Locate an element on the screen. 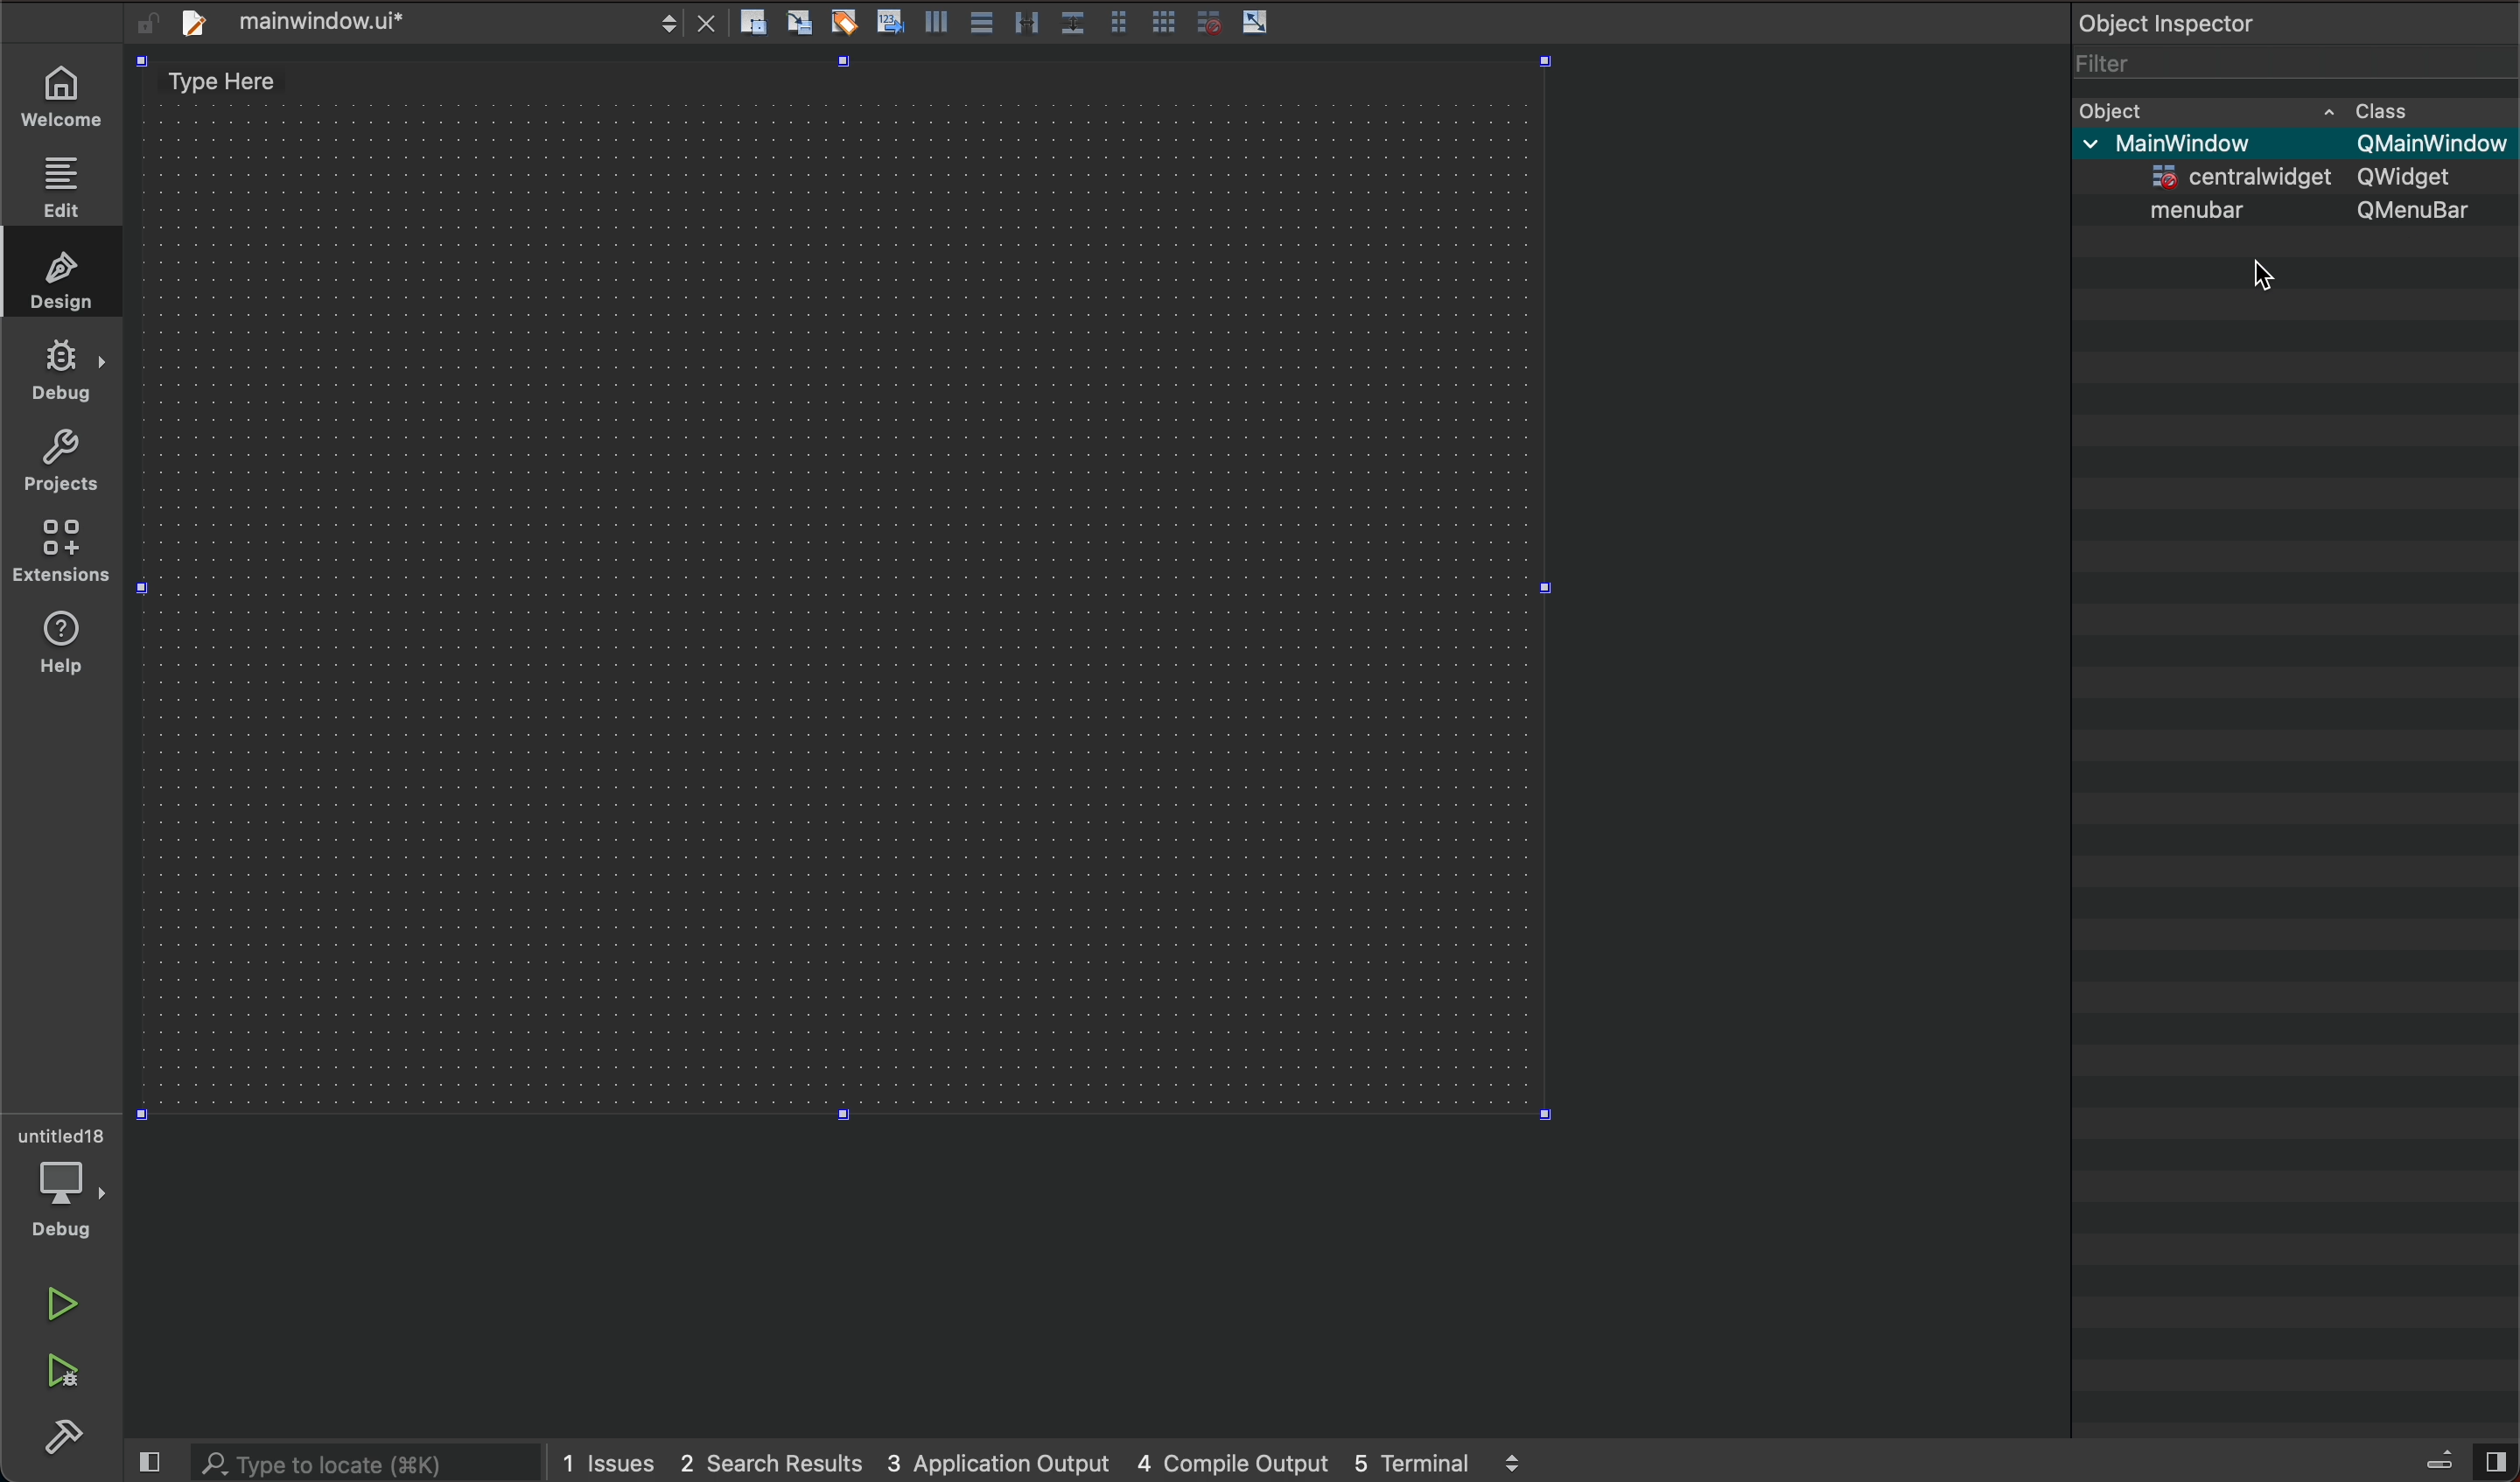 Image resolution: width=2520 pixels, height=1482 pixels. 3 application output is located at coordinates (999, 1456).